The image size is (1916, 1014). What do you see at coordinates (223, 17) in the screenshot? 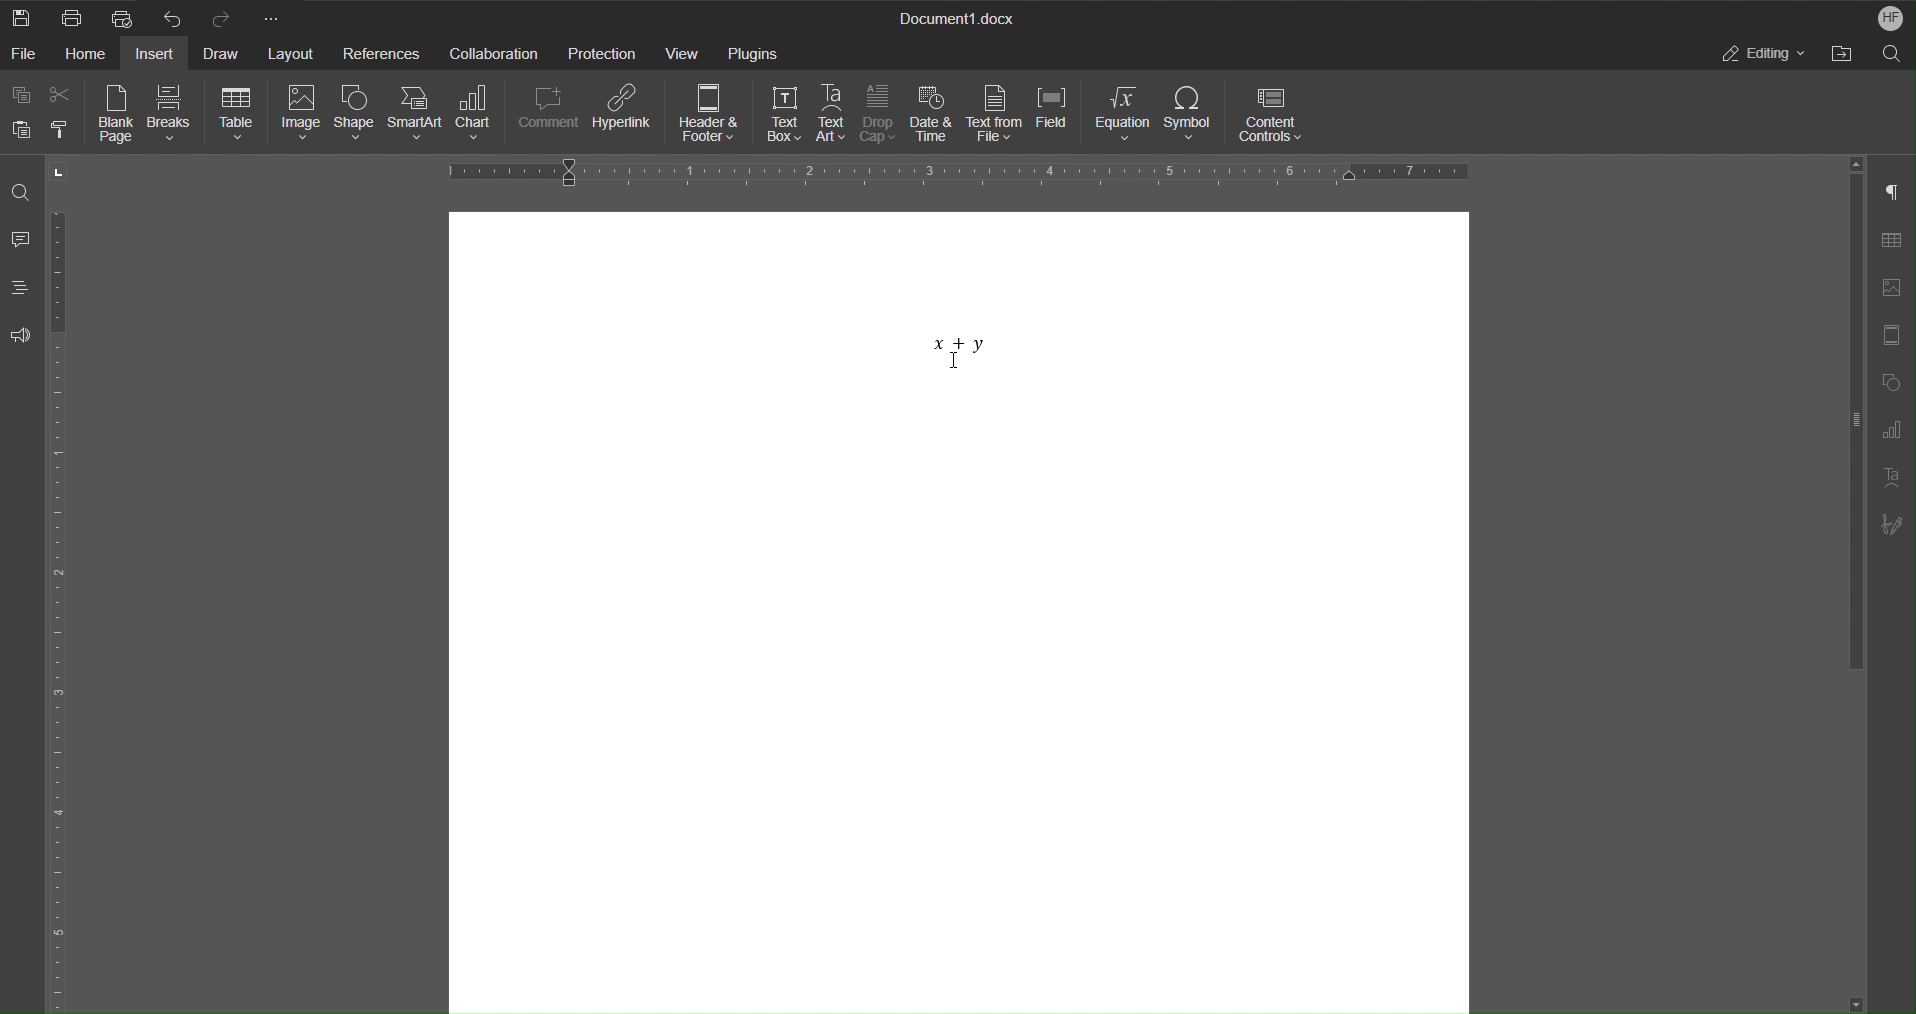
I see `Redo` at bounding box center [223, 17].